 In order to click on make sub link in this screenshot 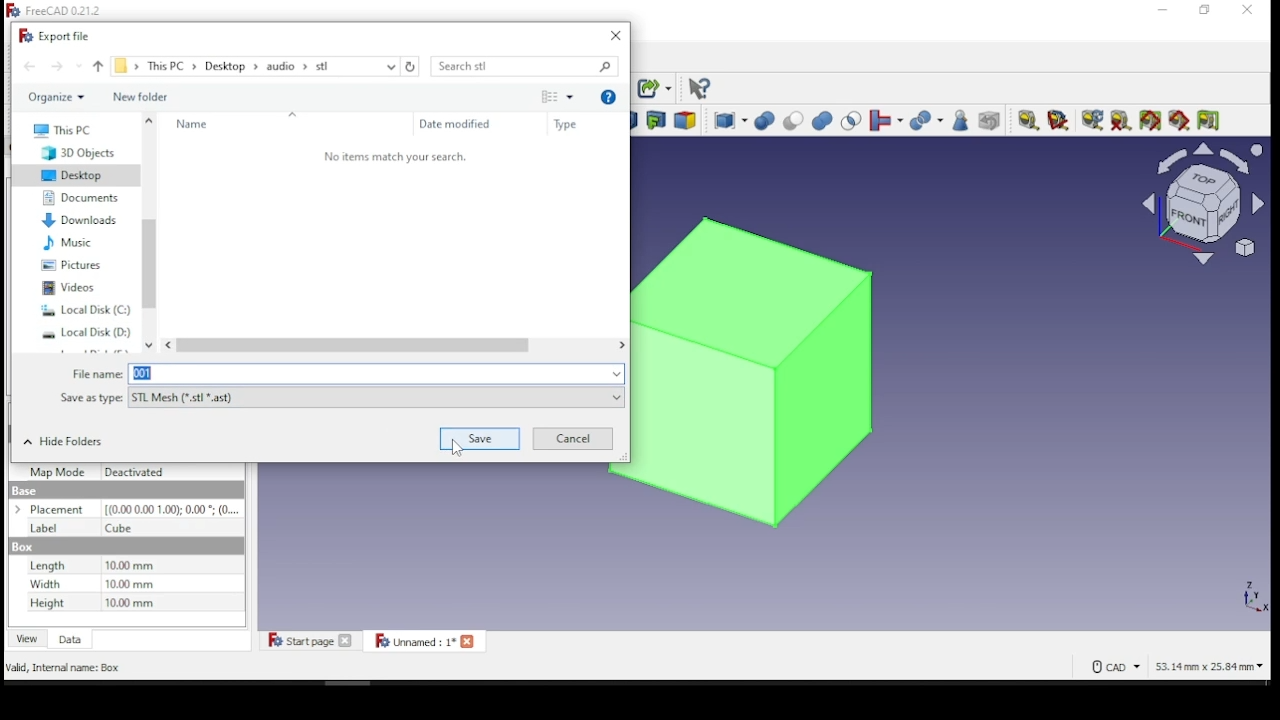, I will do `click(655, 89)`.